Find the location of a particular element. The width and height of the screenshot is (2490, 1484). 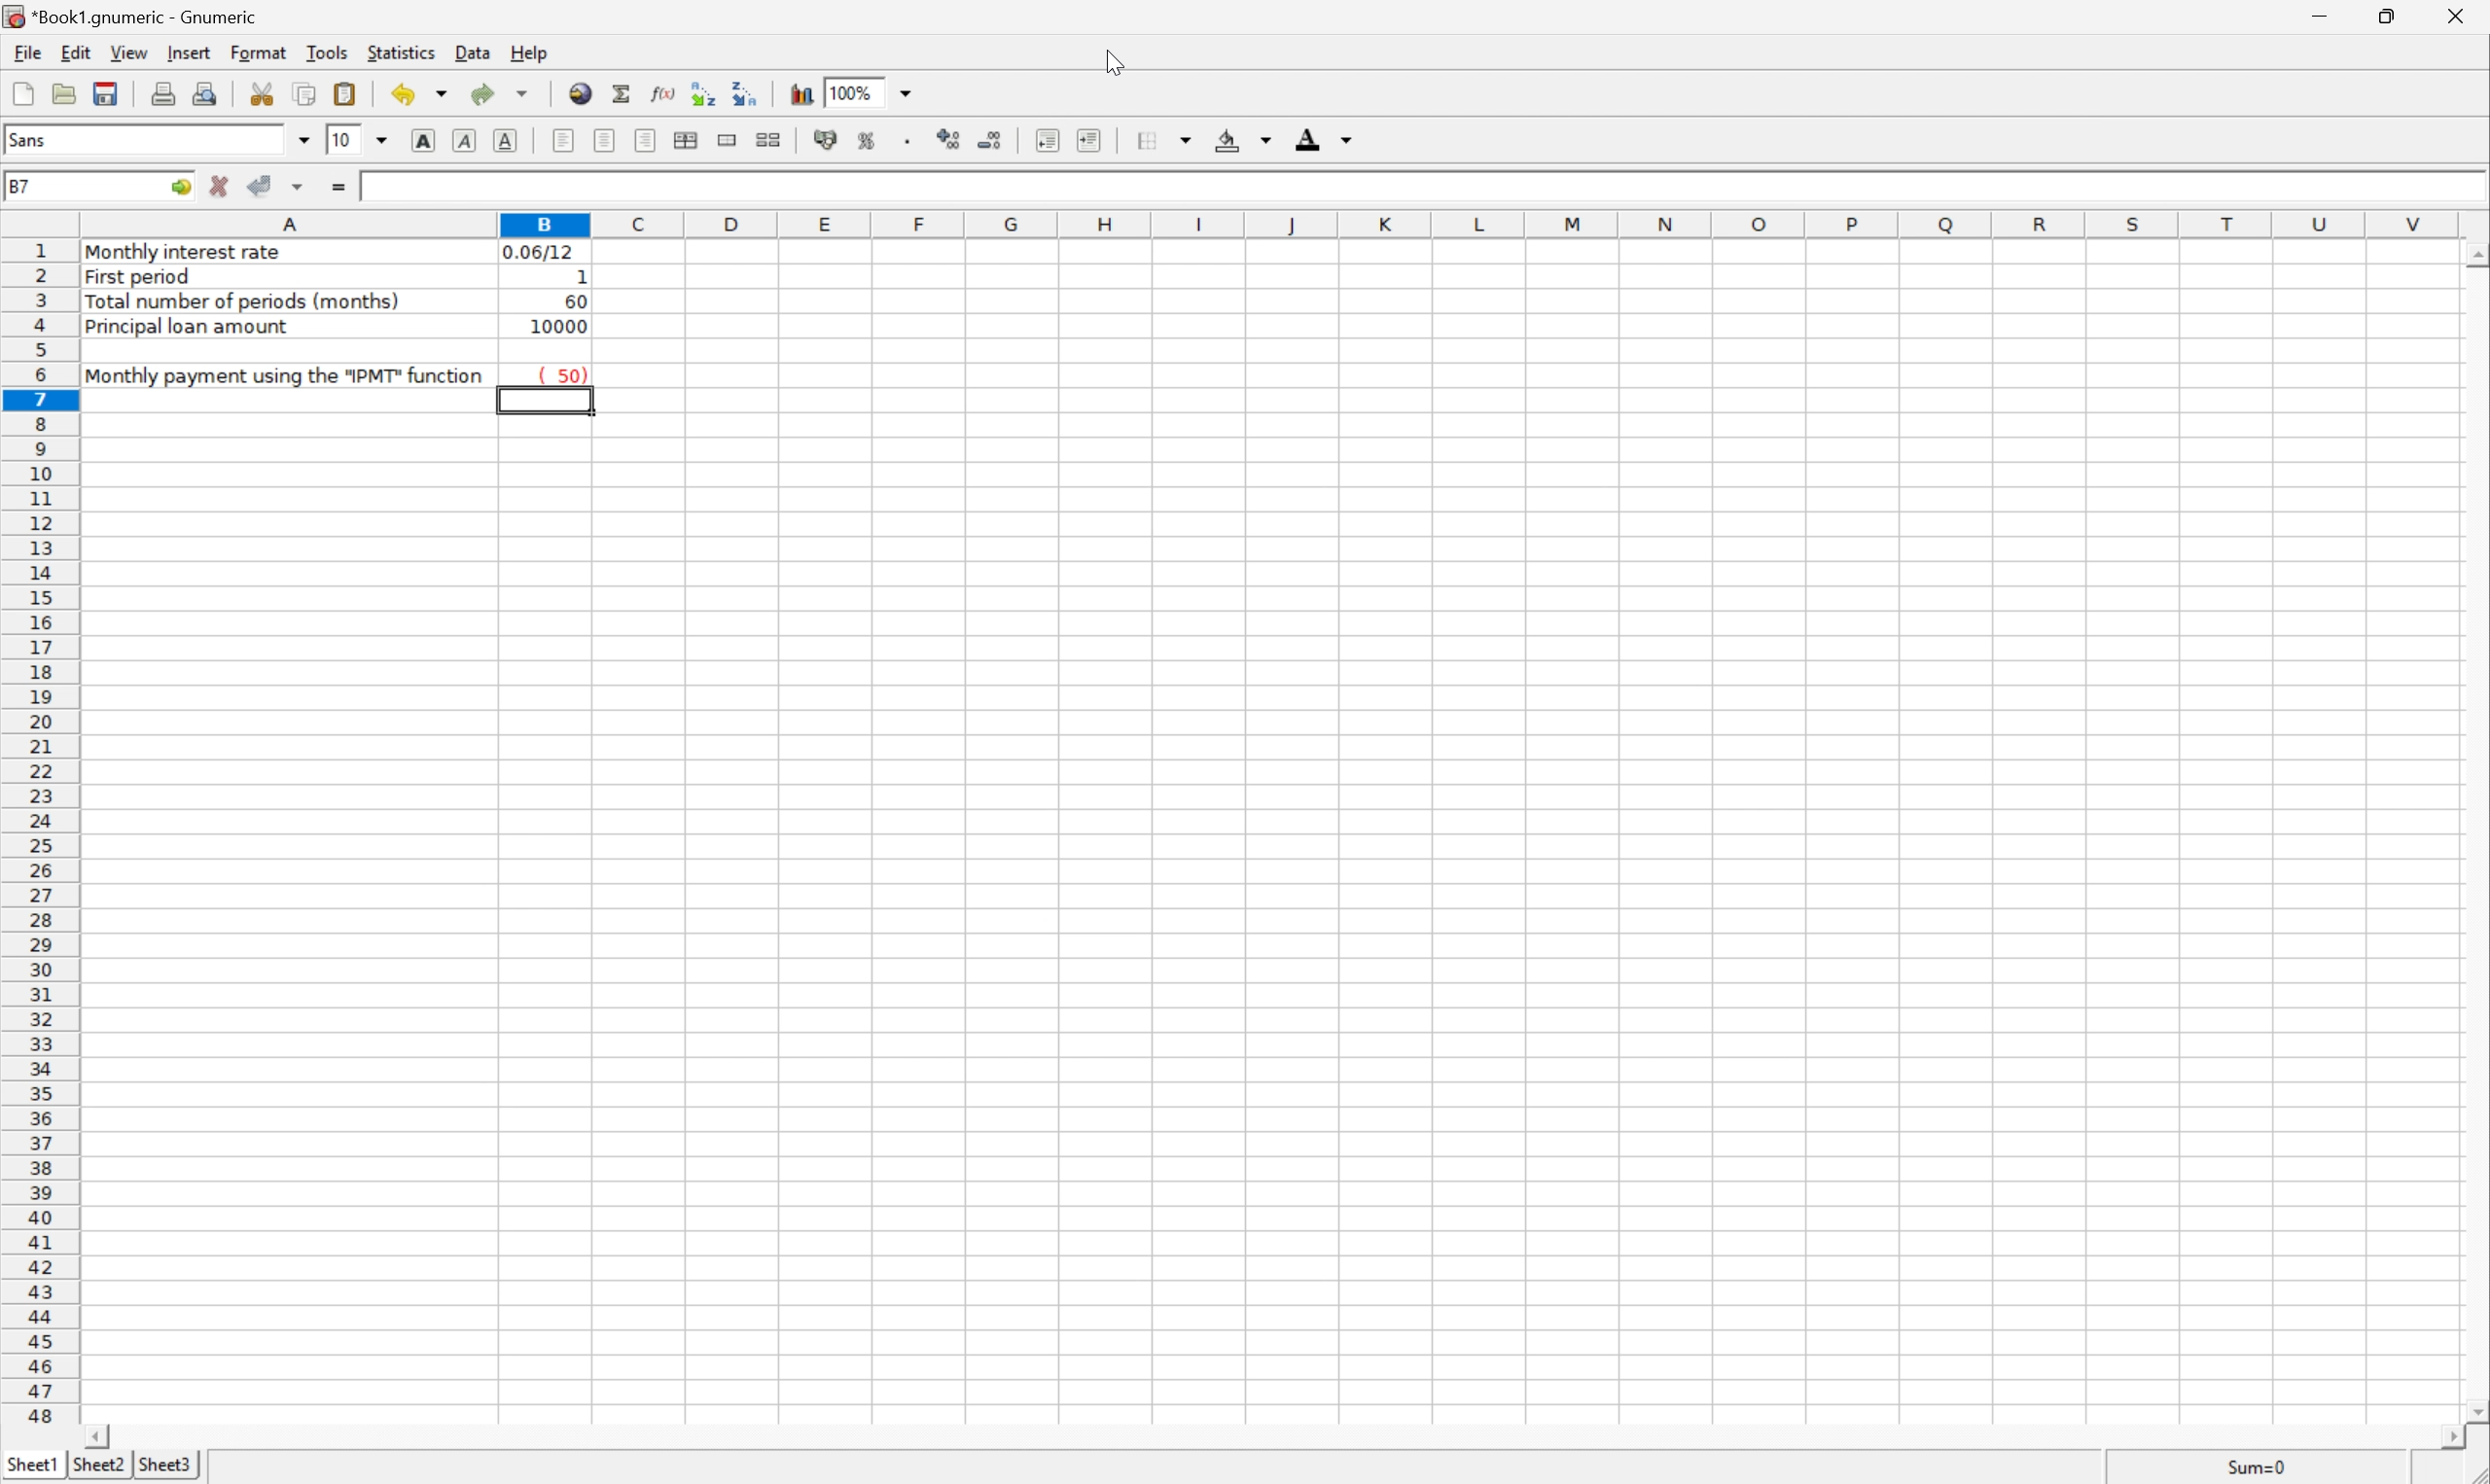

Decrease the number of decimals displayed is located at coordinates (992, 140).